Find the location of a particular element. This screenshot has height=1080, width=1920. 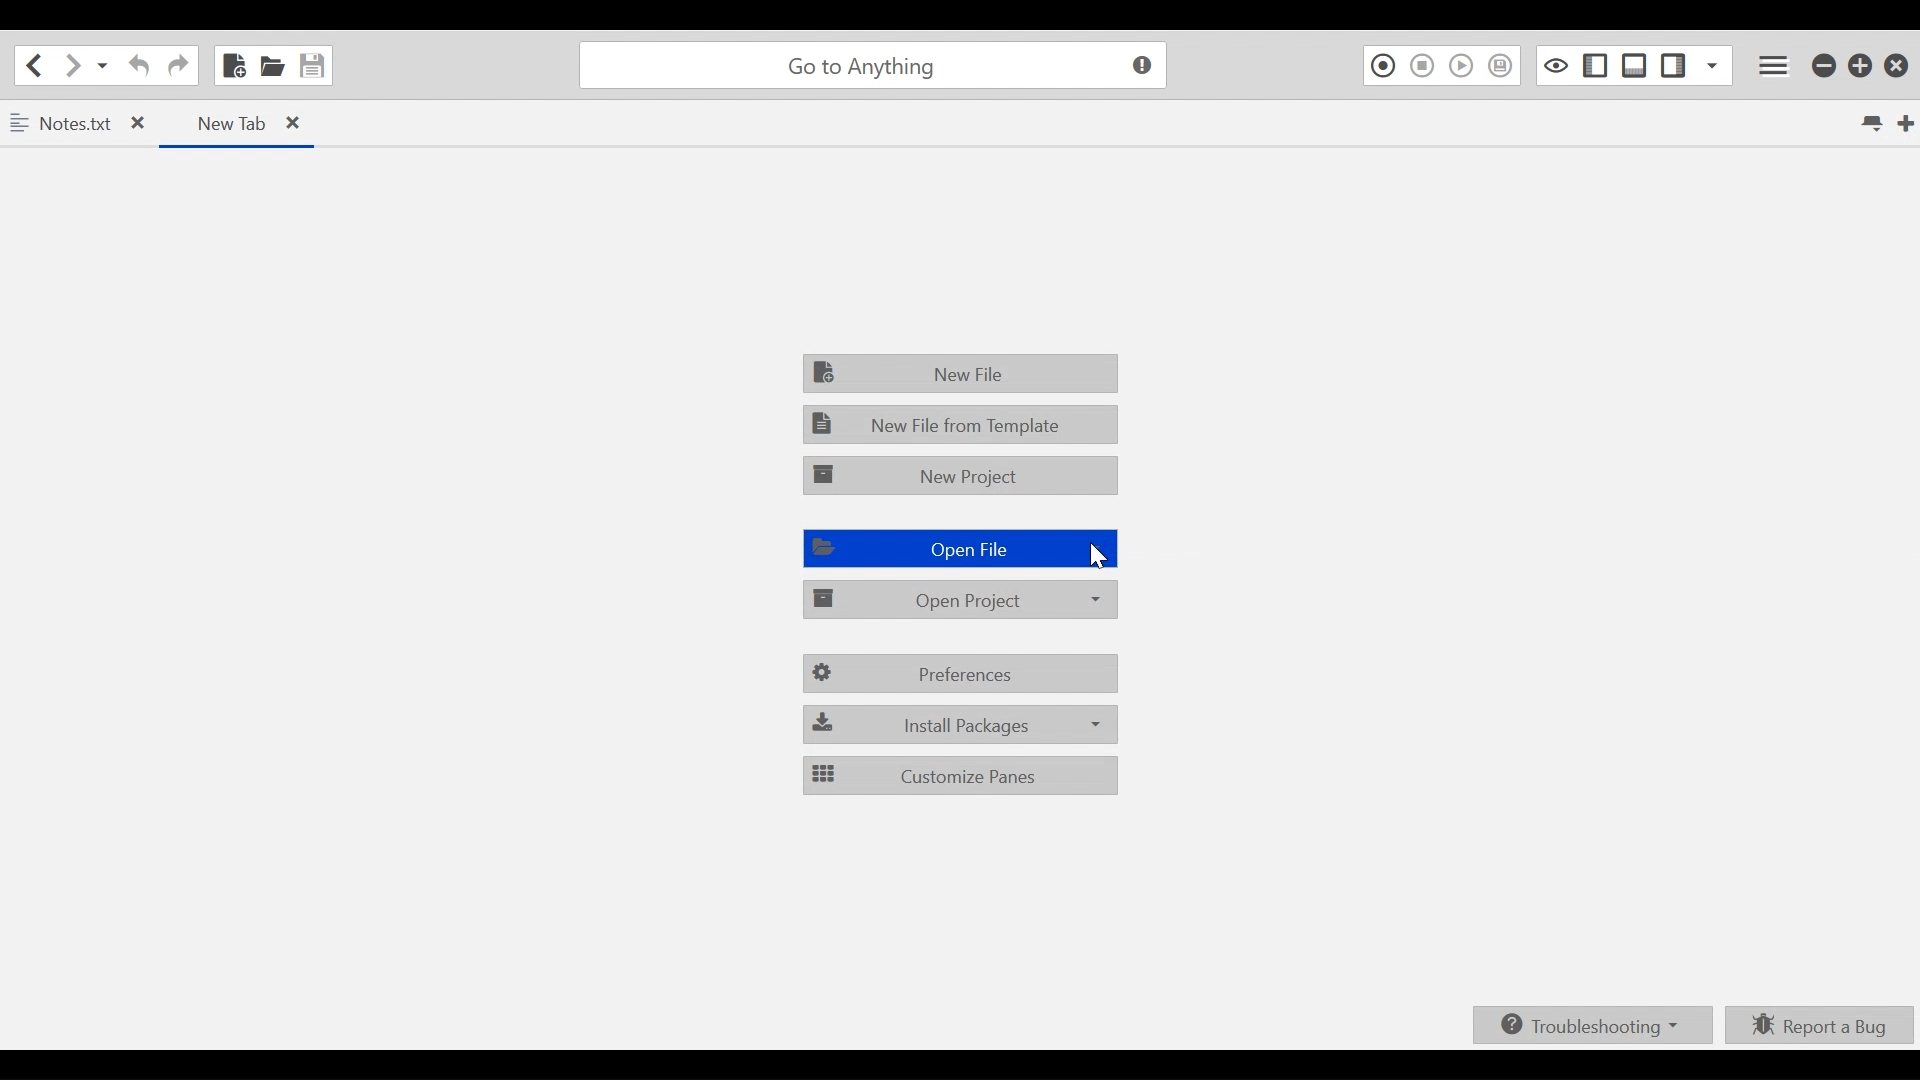

Toggle focus mode is located at coordinates (1556, 65).